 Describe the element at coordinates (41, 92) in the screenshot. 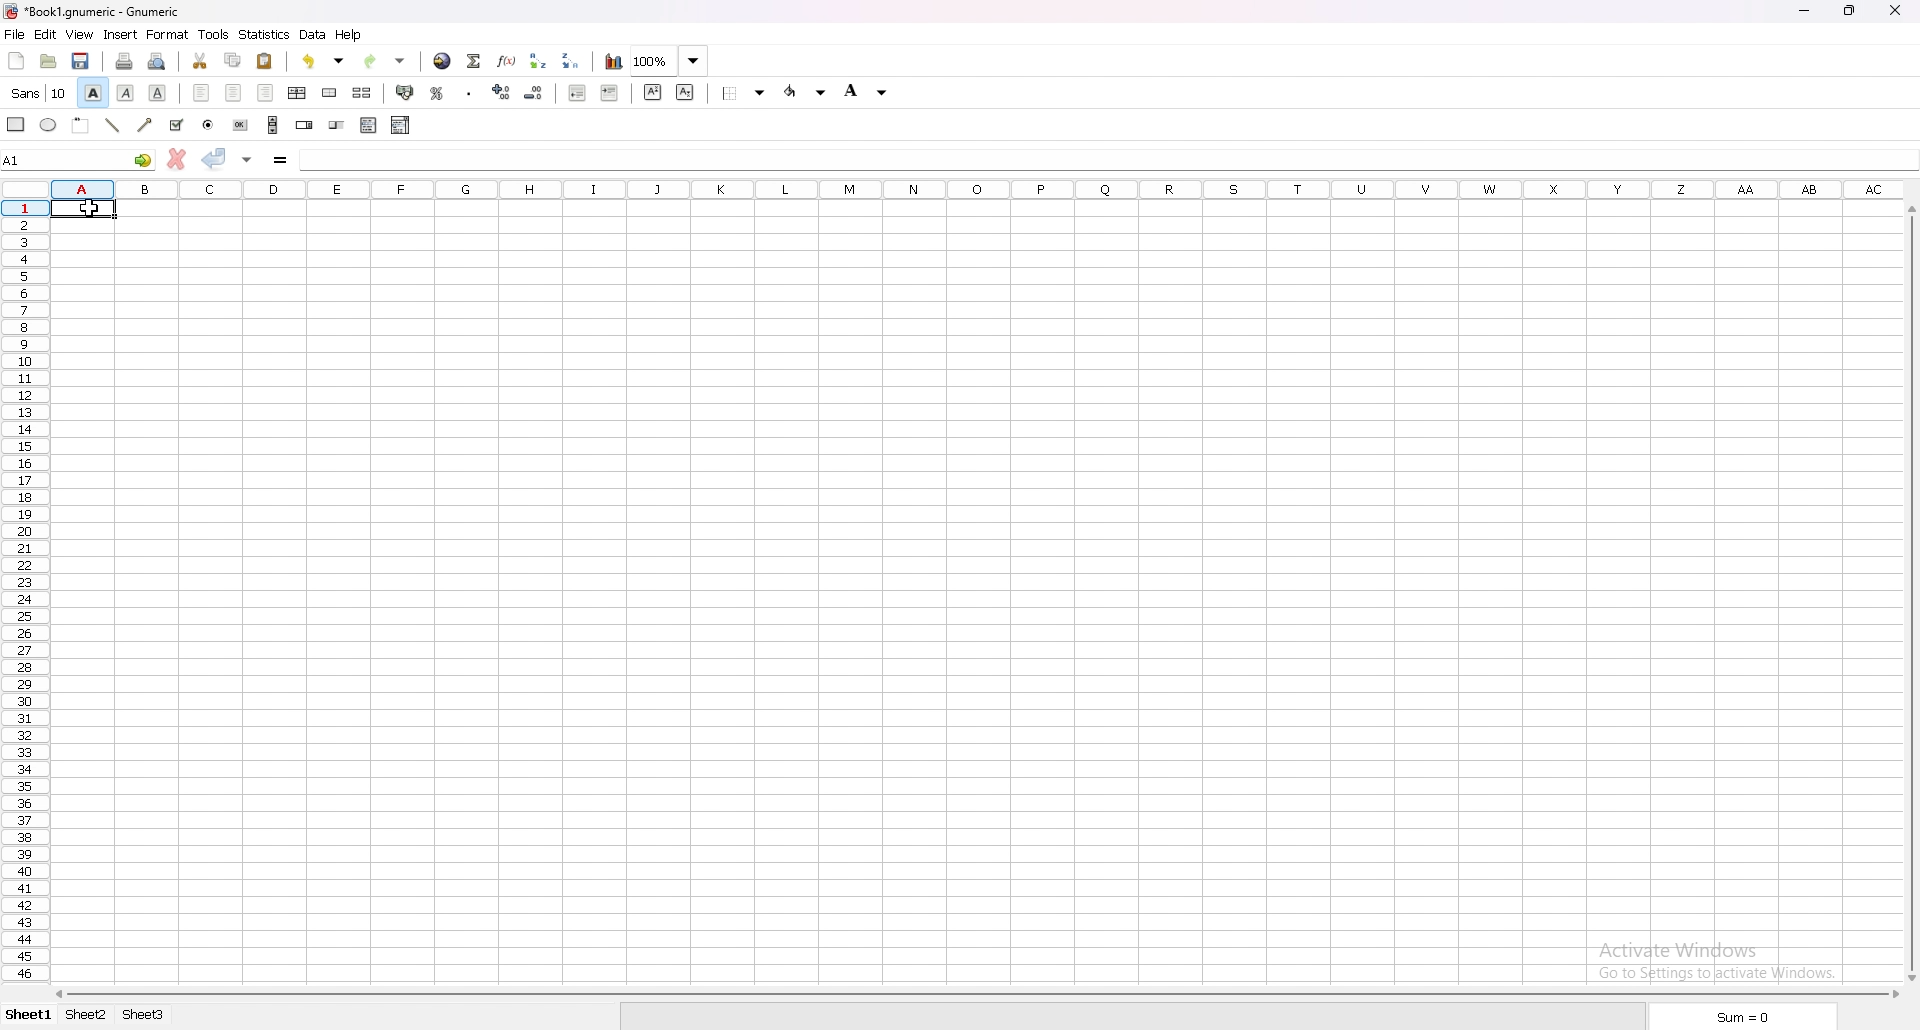

I see `font` at that location.